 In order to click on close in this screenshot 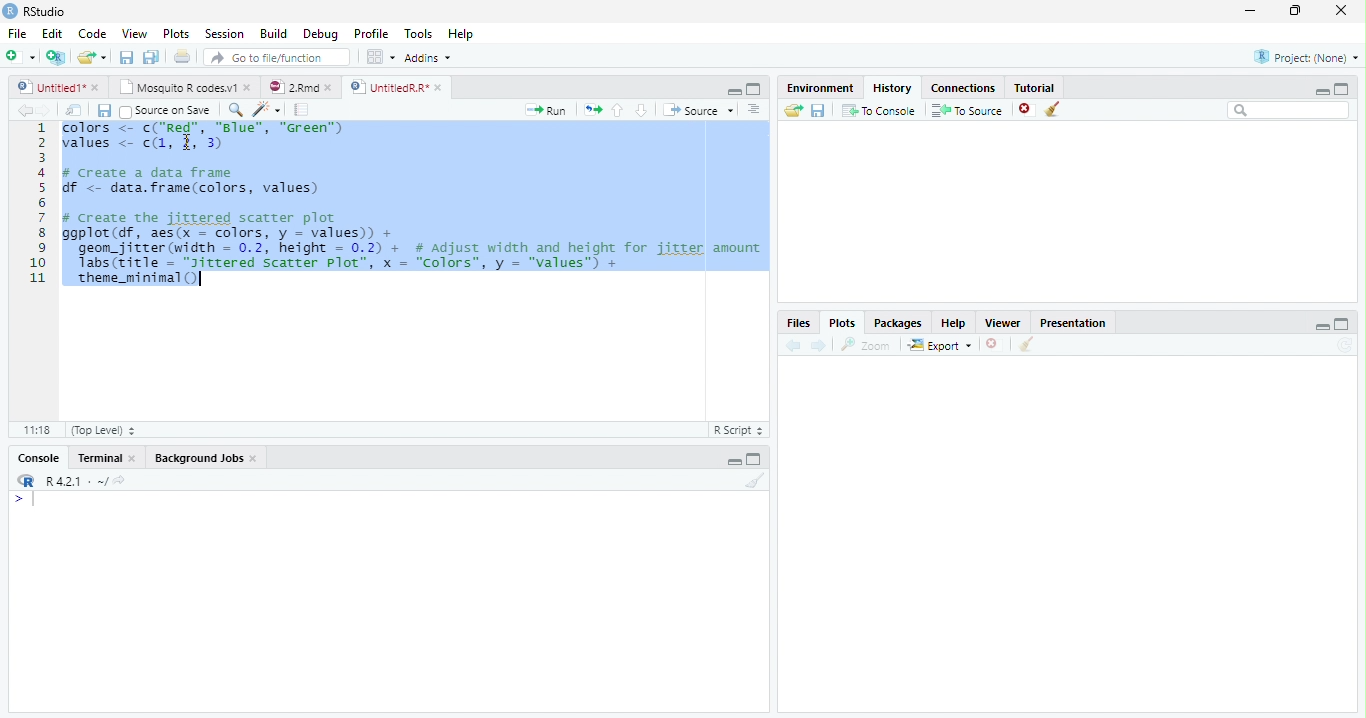, I will do `click(133, 458)`.